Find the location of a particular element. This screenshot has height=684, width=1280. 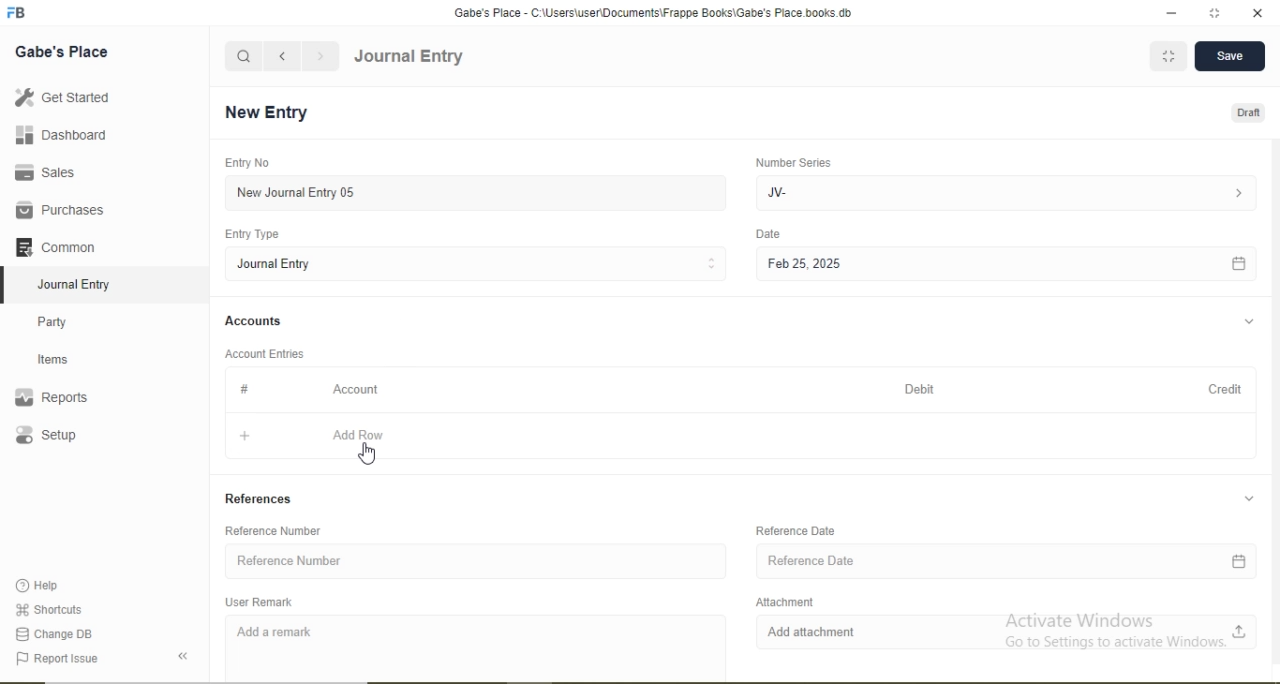

Feb 25, 2025 is located at coordinates (1005, 265).